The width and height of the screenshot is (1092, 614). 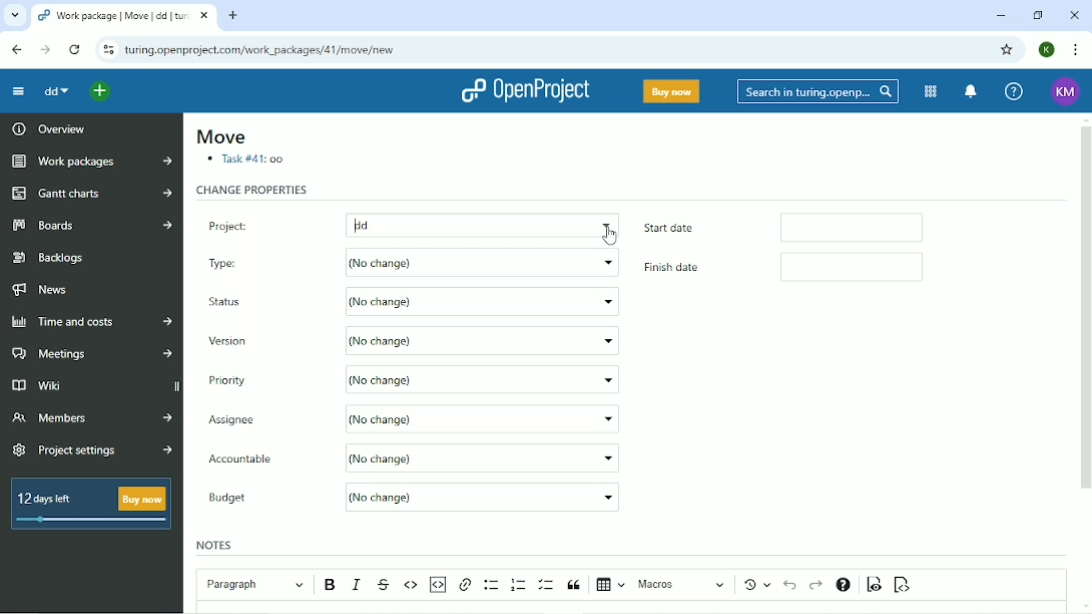 I want to click on New tab, so click(x=233, y=15).